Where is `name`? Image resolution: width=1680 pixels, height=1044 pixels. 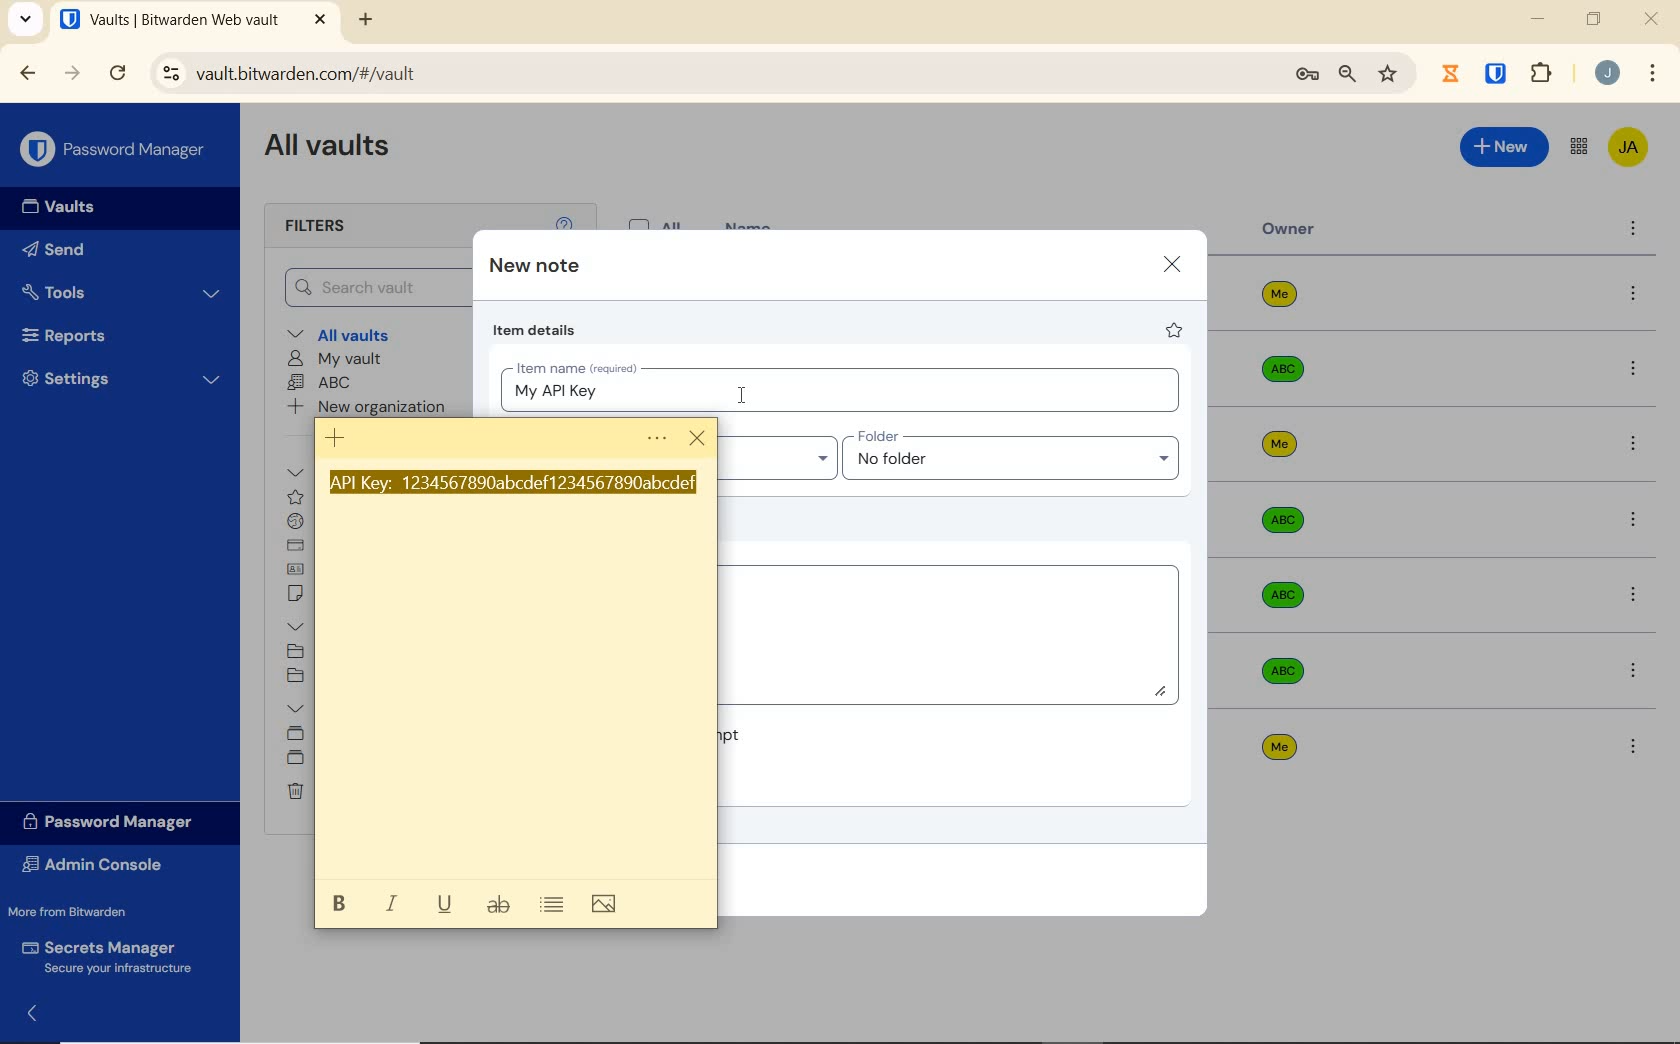 name is located at coordinates (751, 224).